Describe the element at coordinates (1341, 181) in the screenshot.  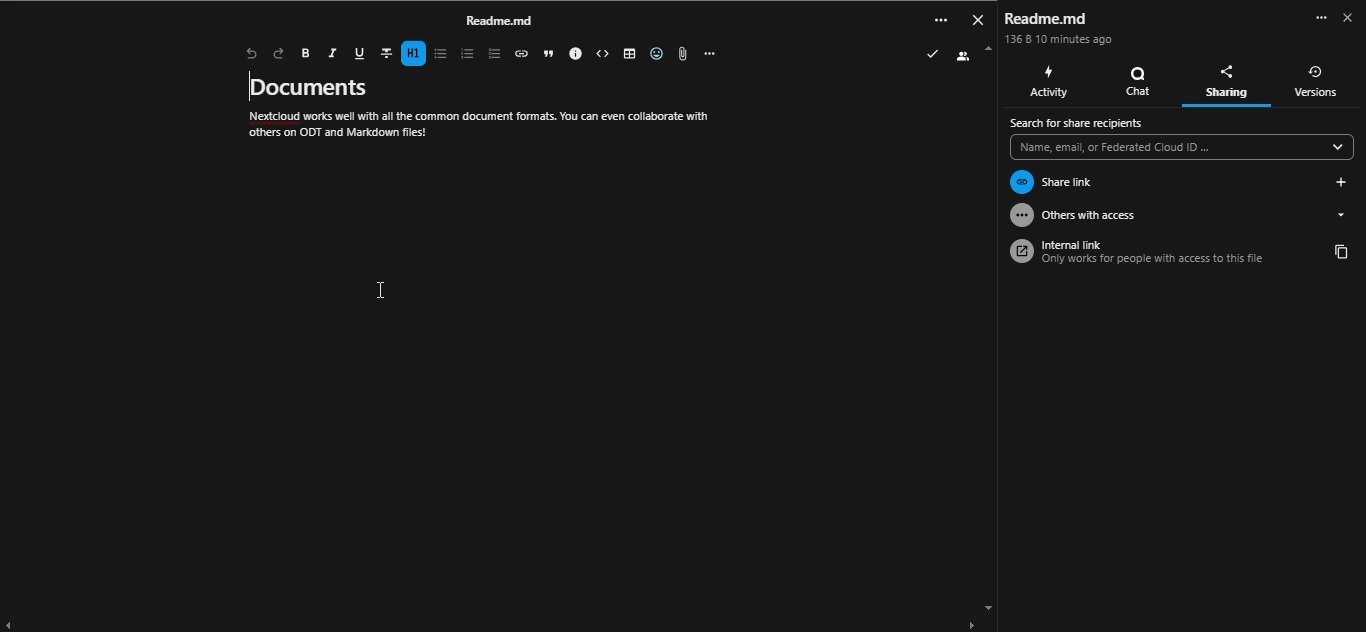
I see `share` at that location.